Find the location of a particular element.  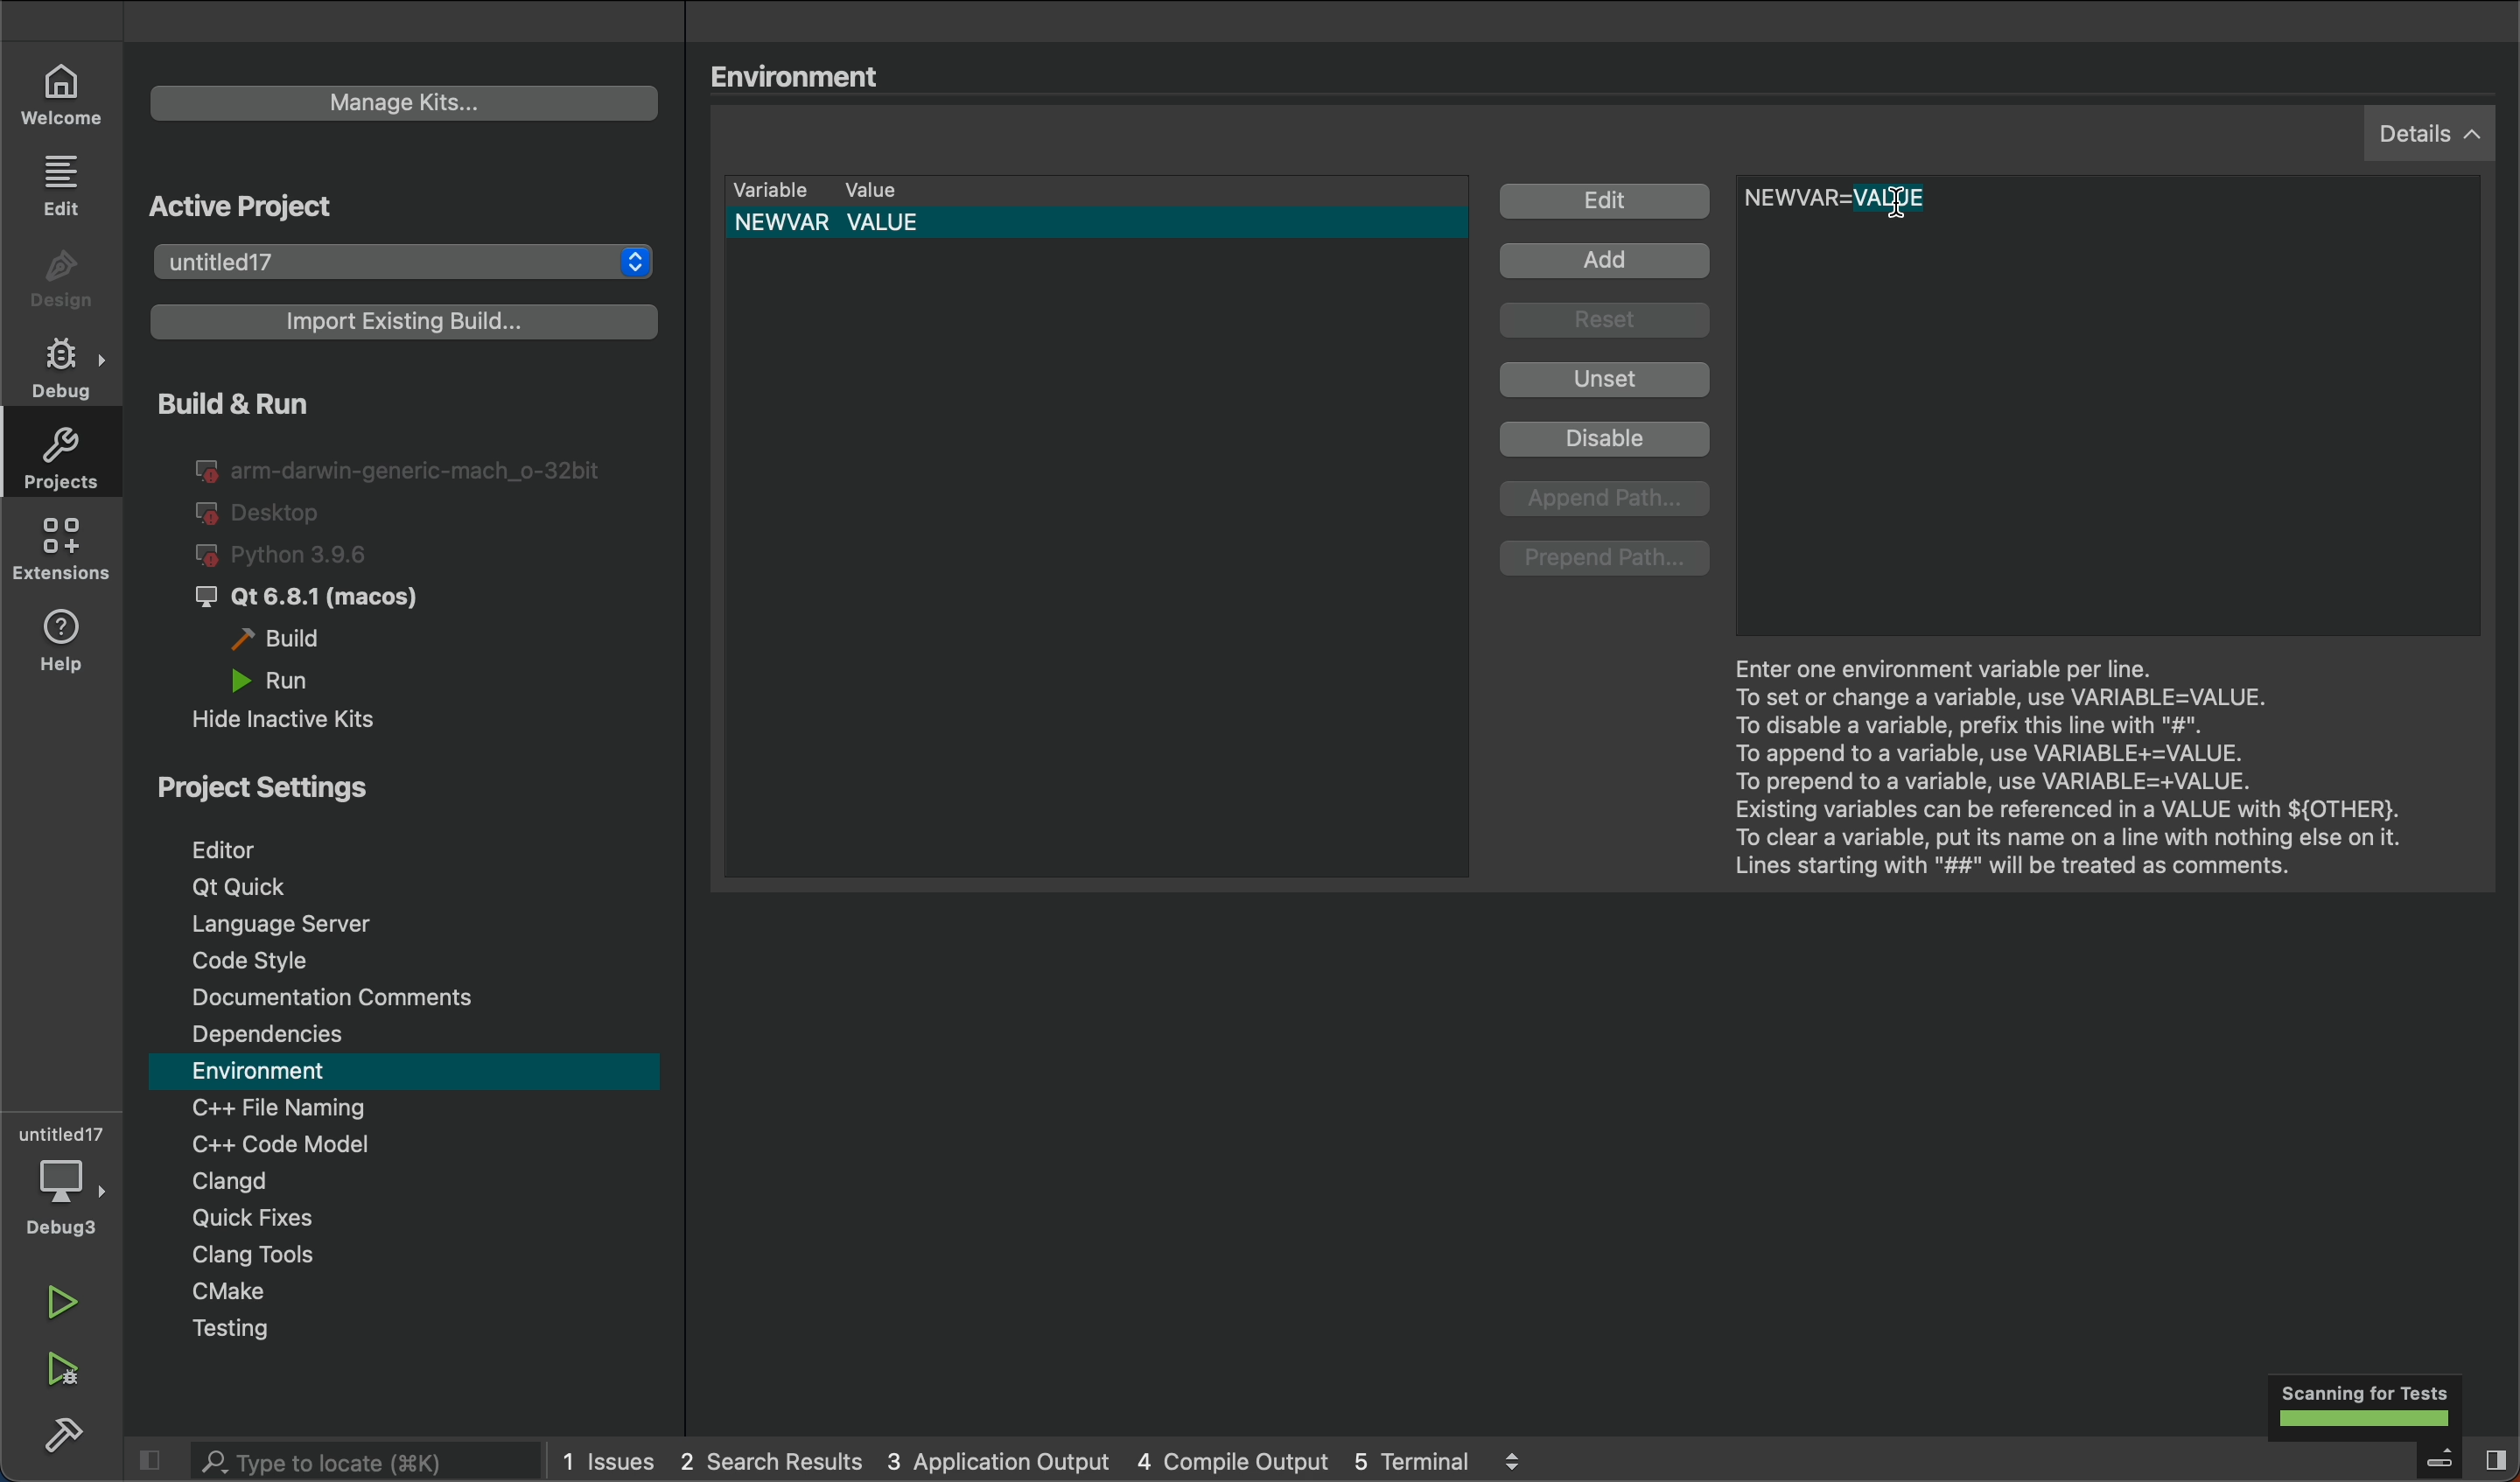

Dependencies  is located at coordinates (411, 1035).